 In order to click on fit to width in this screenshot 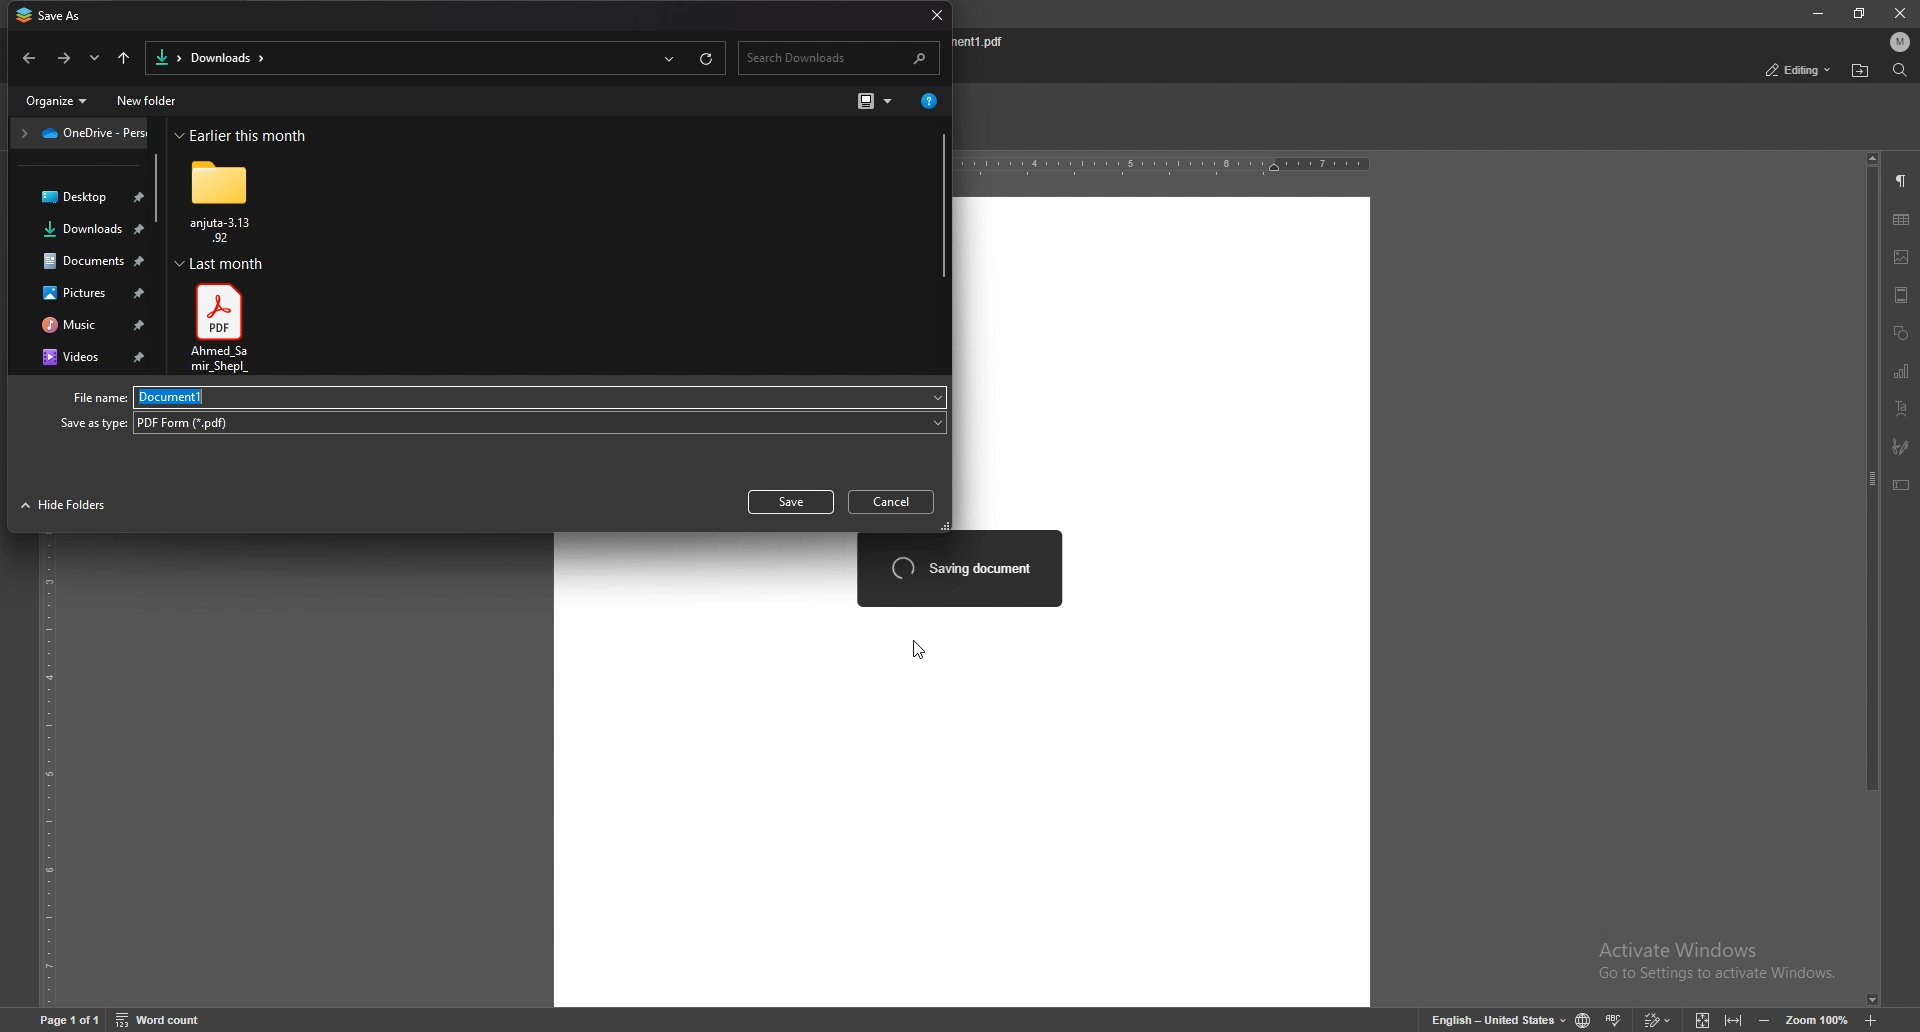, I will do `click(1734, 1018)`.